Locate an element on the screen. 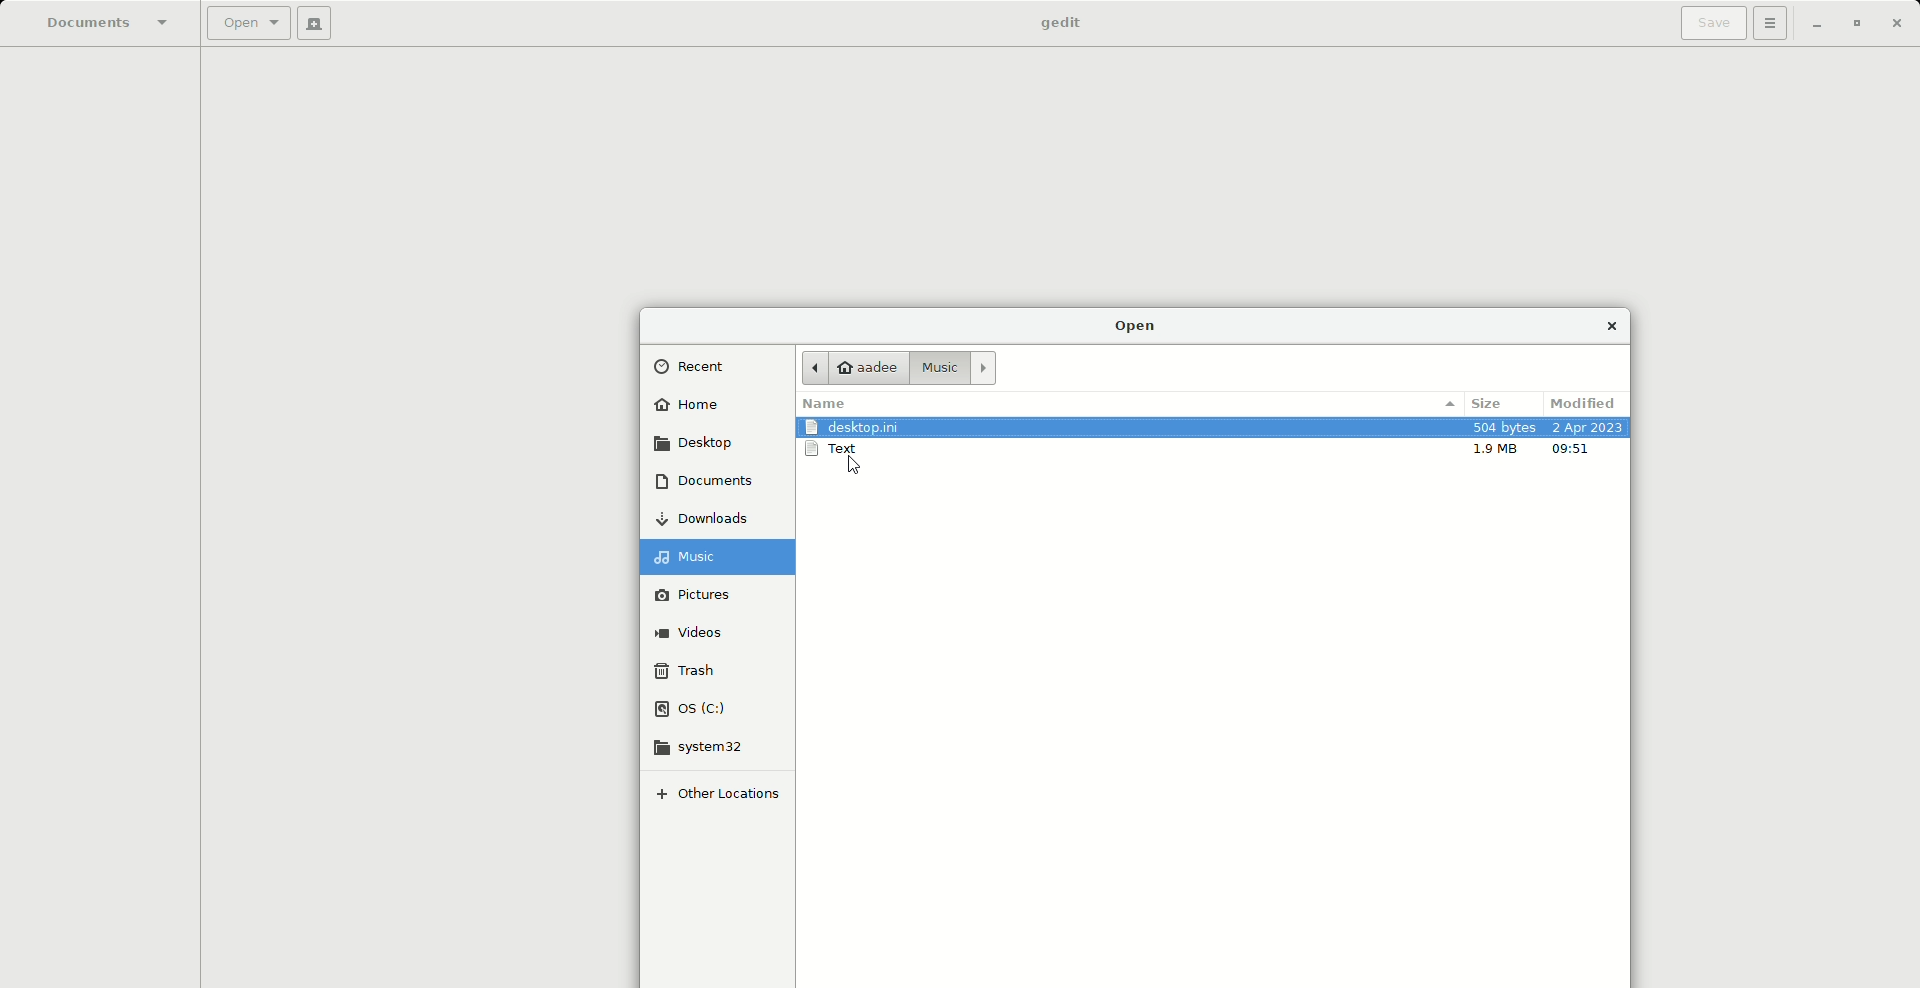 The width and height of the screenshot is (1920, 988). Desktop is located at coordinates (703, 449).